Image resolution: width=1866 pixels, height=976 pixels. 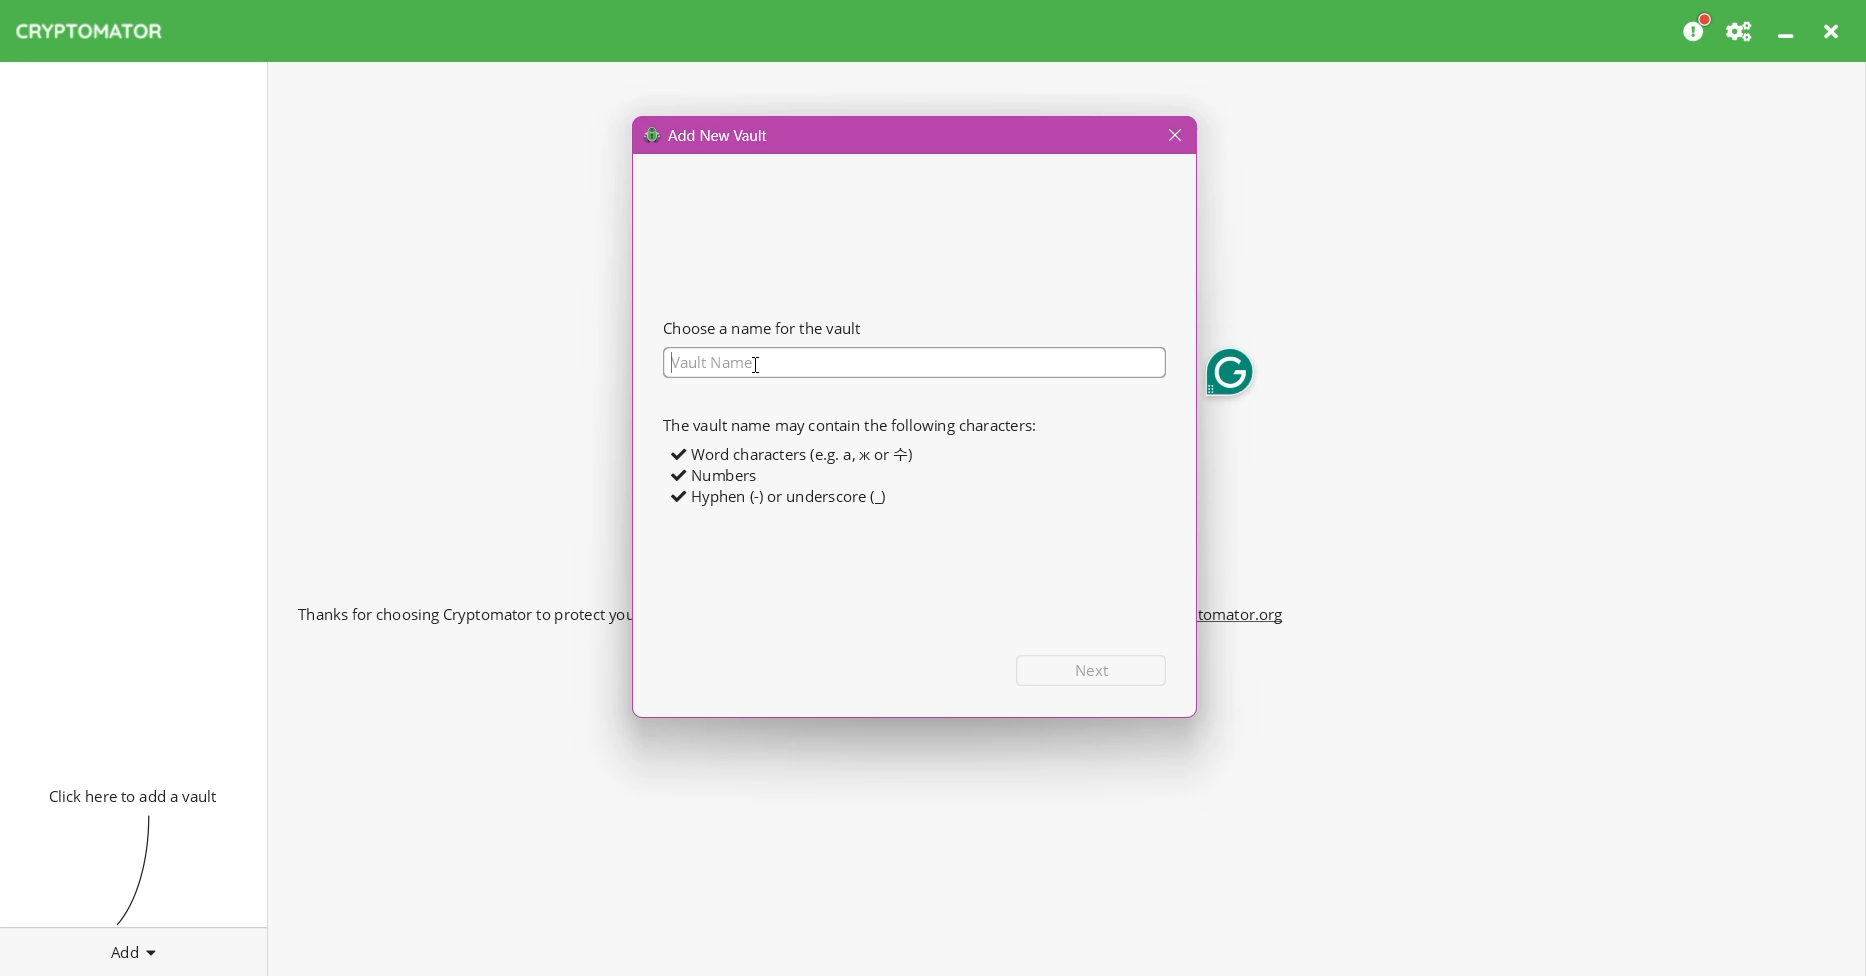 I want to click on Next, so click(x=1092, y=670).